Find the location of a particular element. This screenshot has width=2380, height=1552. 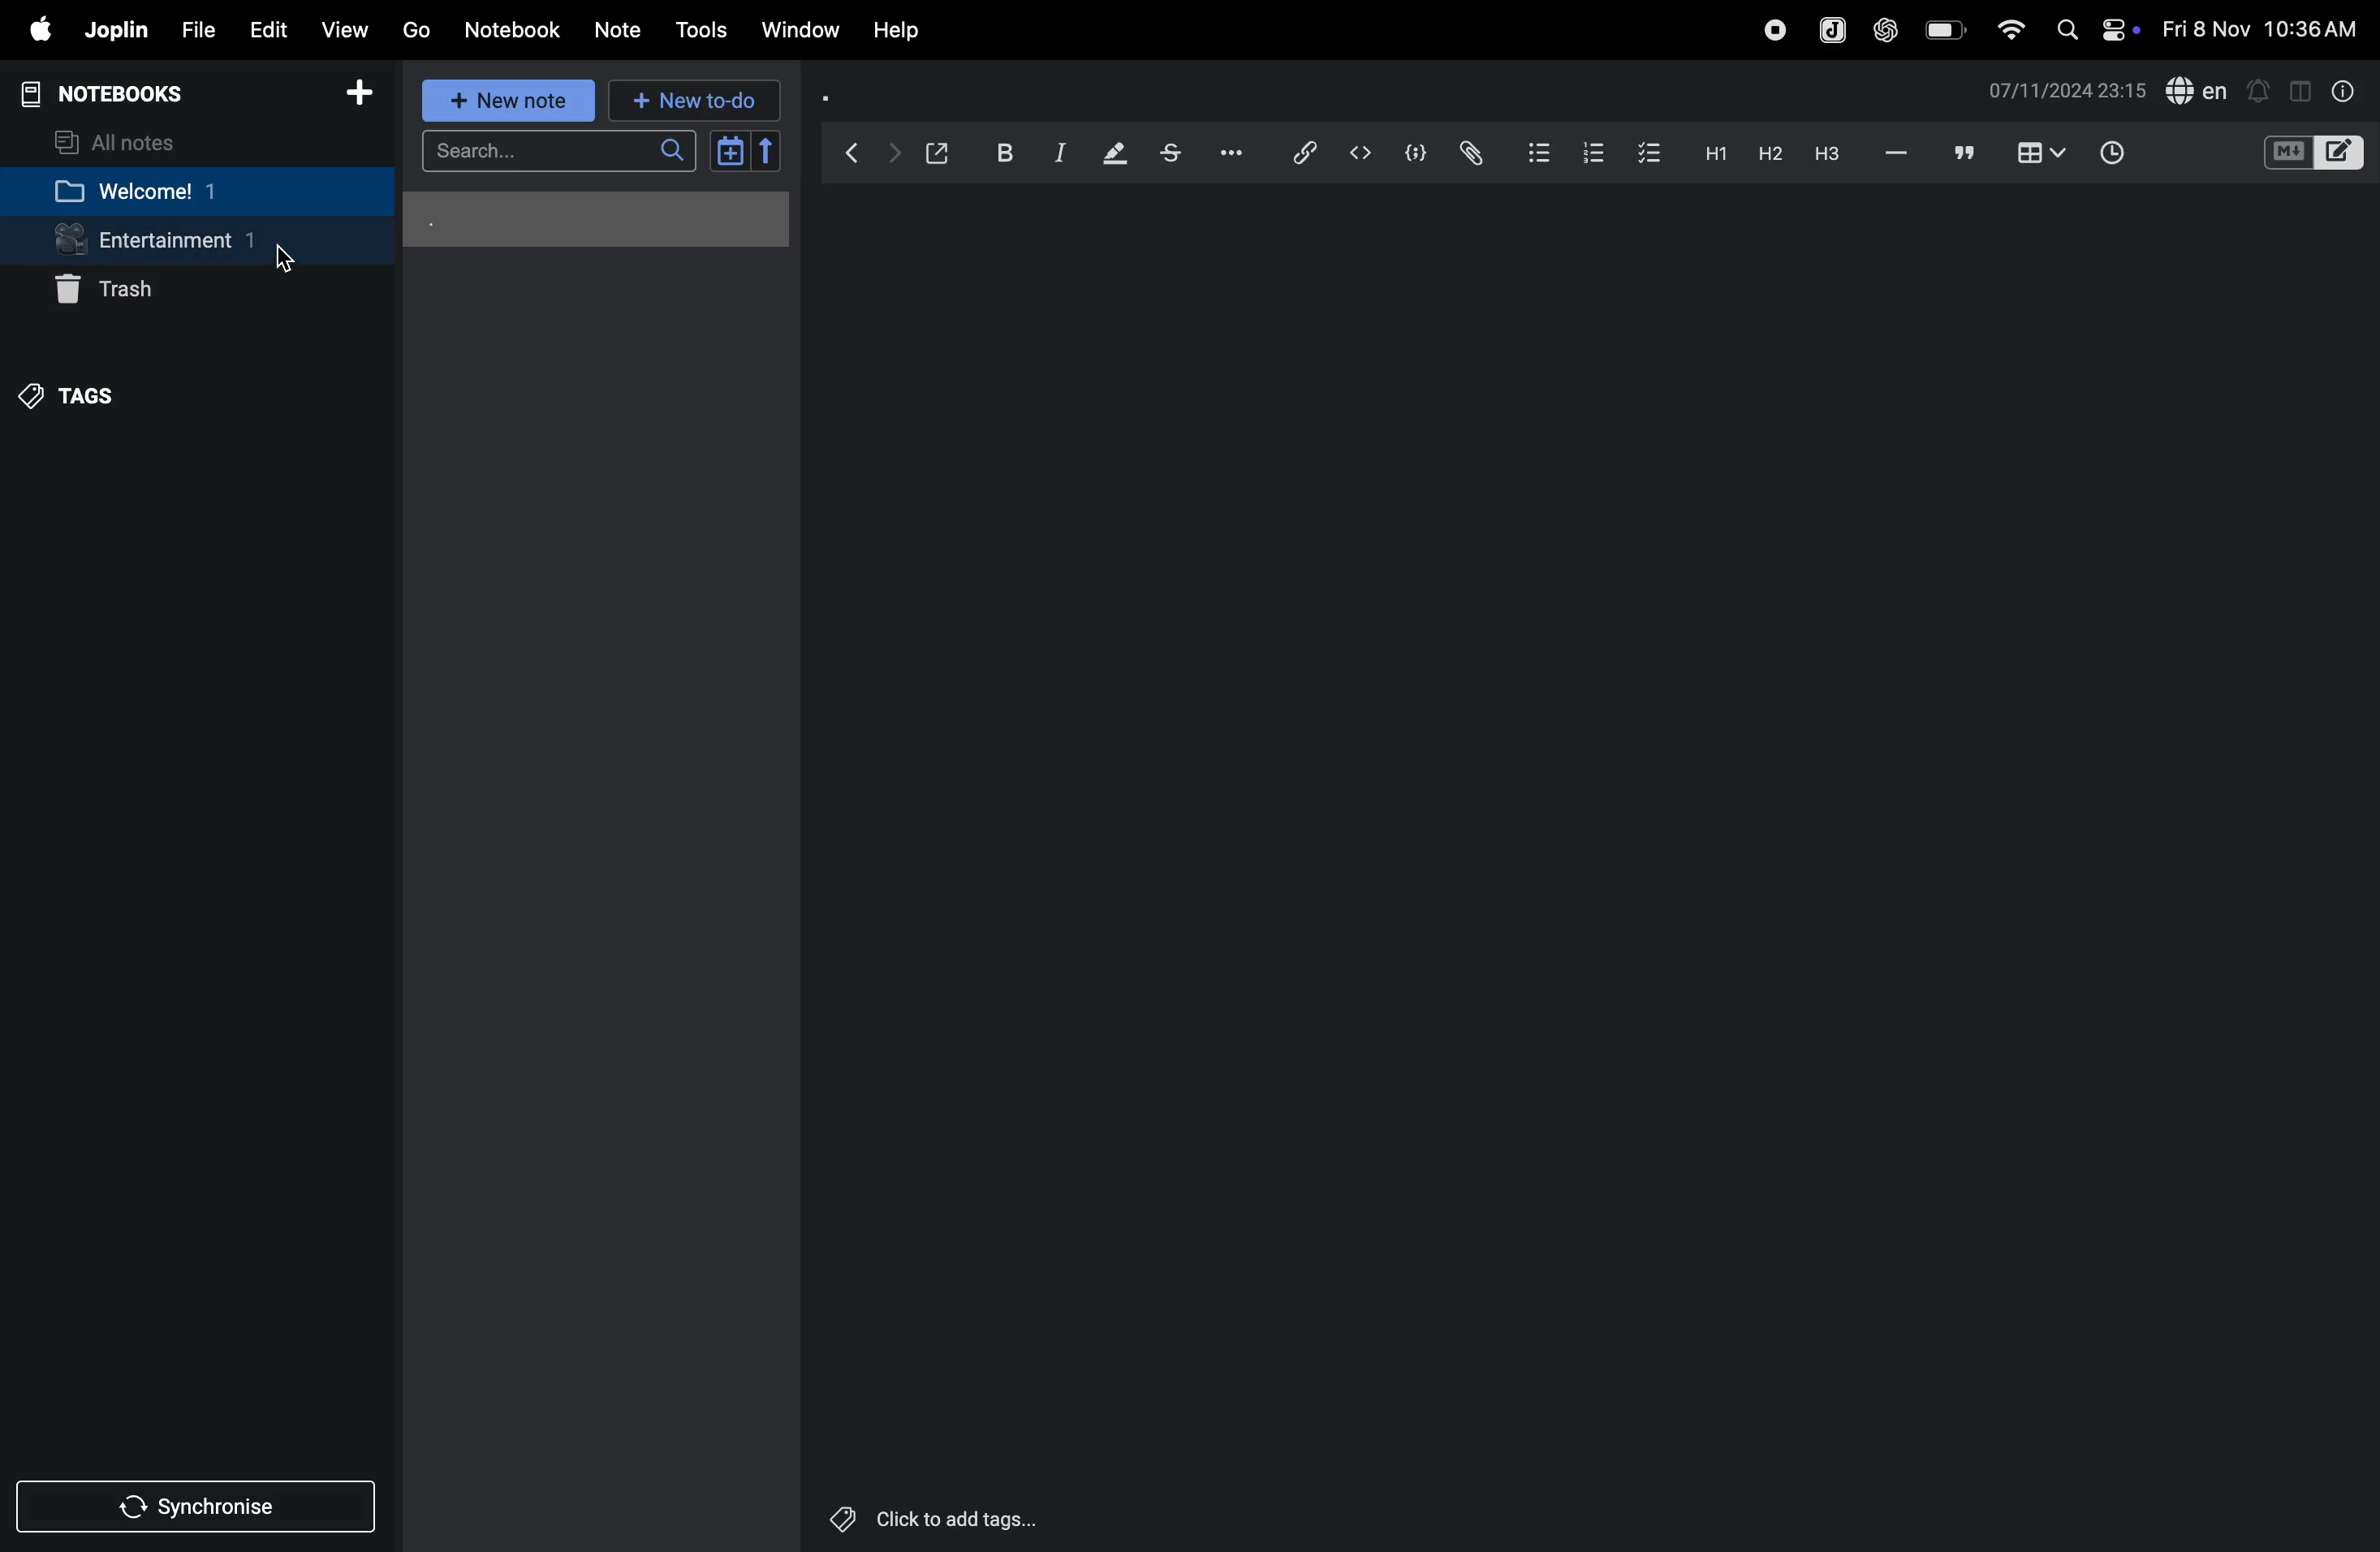

insert link is located at coordinates (1307, 153).